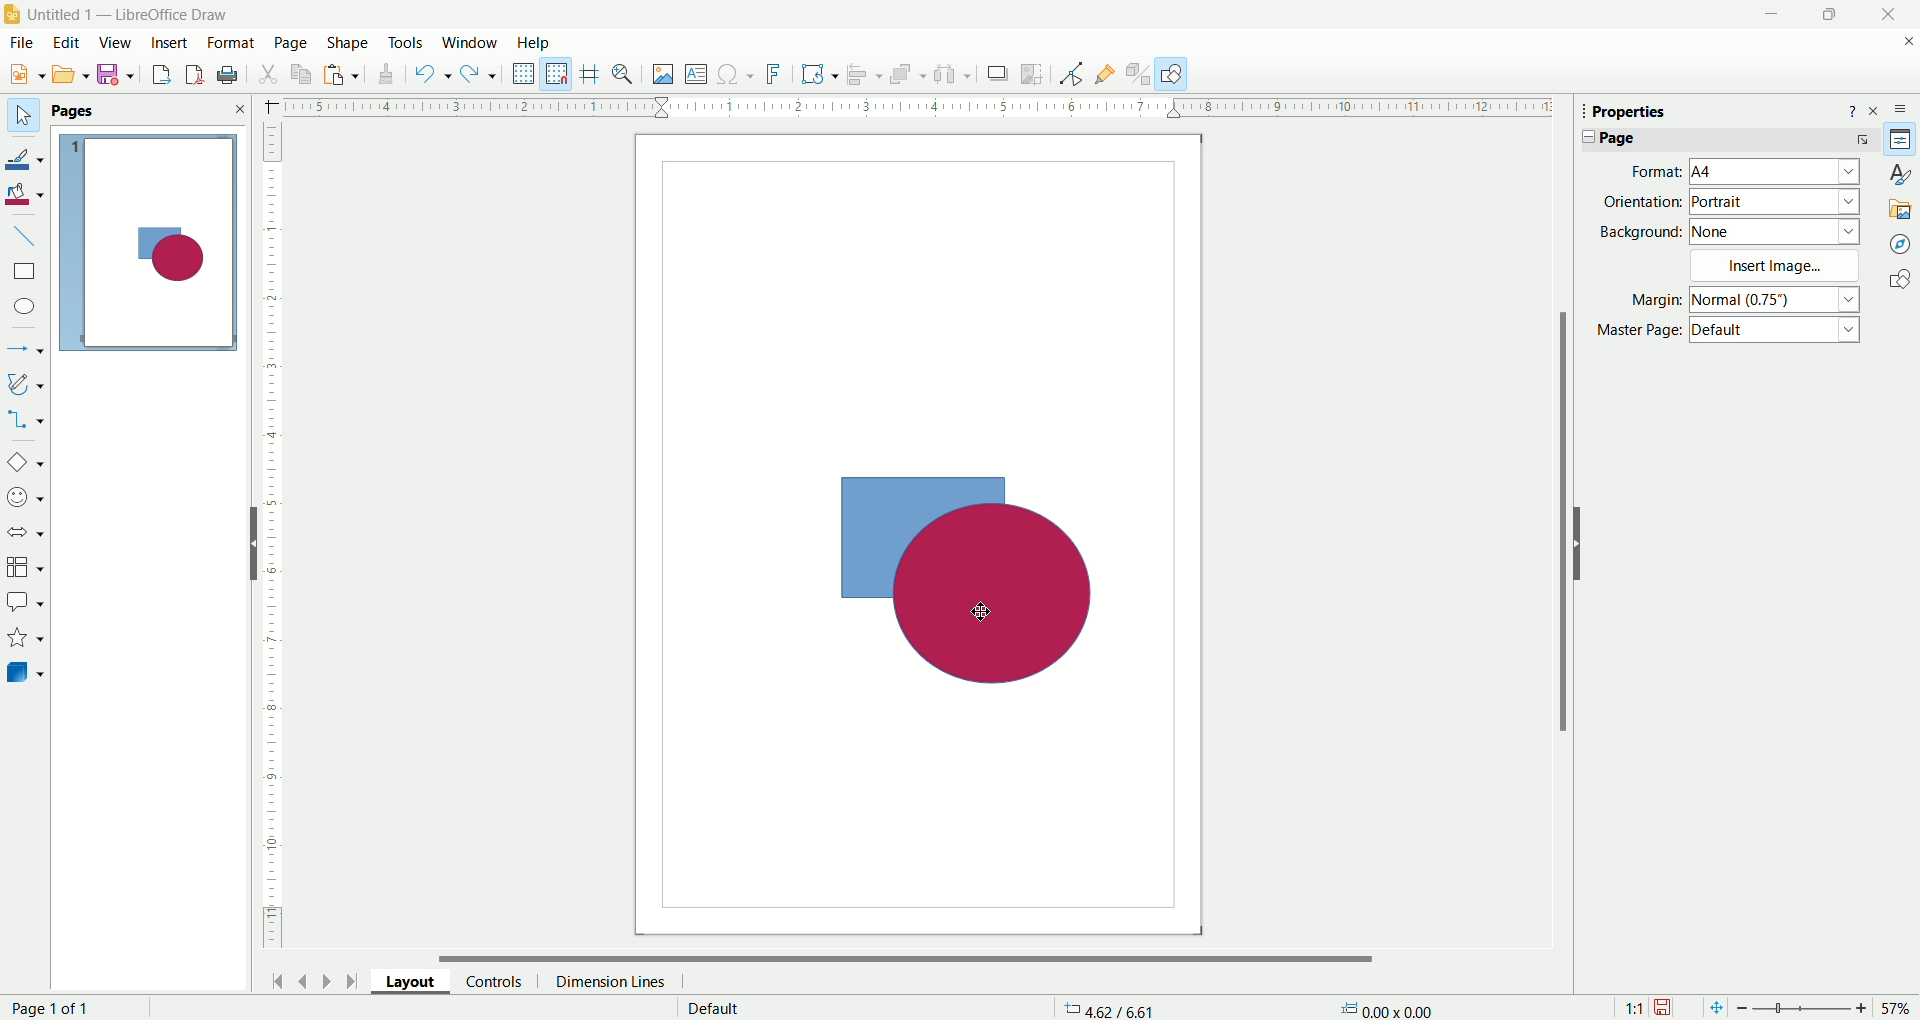 This screenshot has height=1020, width=1920. What do you see at coordinates (1667, 1004) in the screenshot?
I see `save` at bounding box center [1667, 1004].